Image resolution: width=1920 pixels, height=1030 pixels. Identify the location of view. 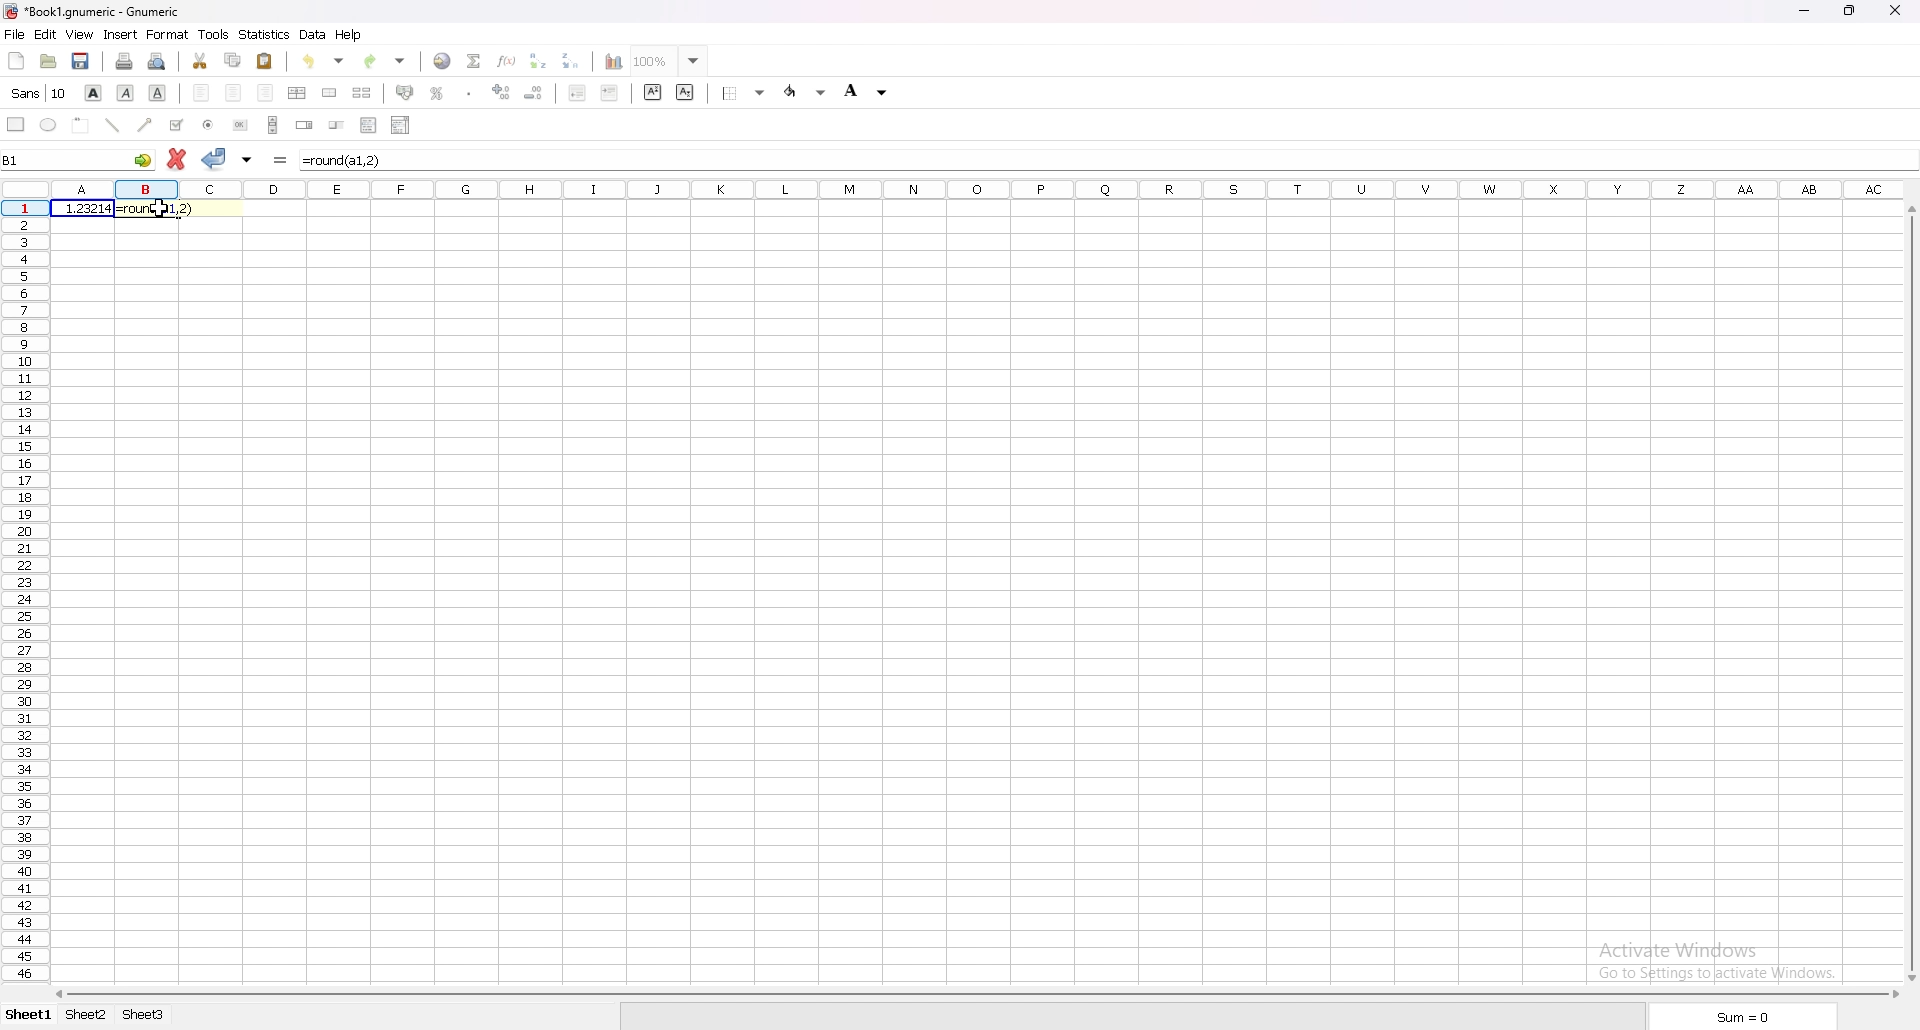
(79, 35).